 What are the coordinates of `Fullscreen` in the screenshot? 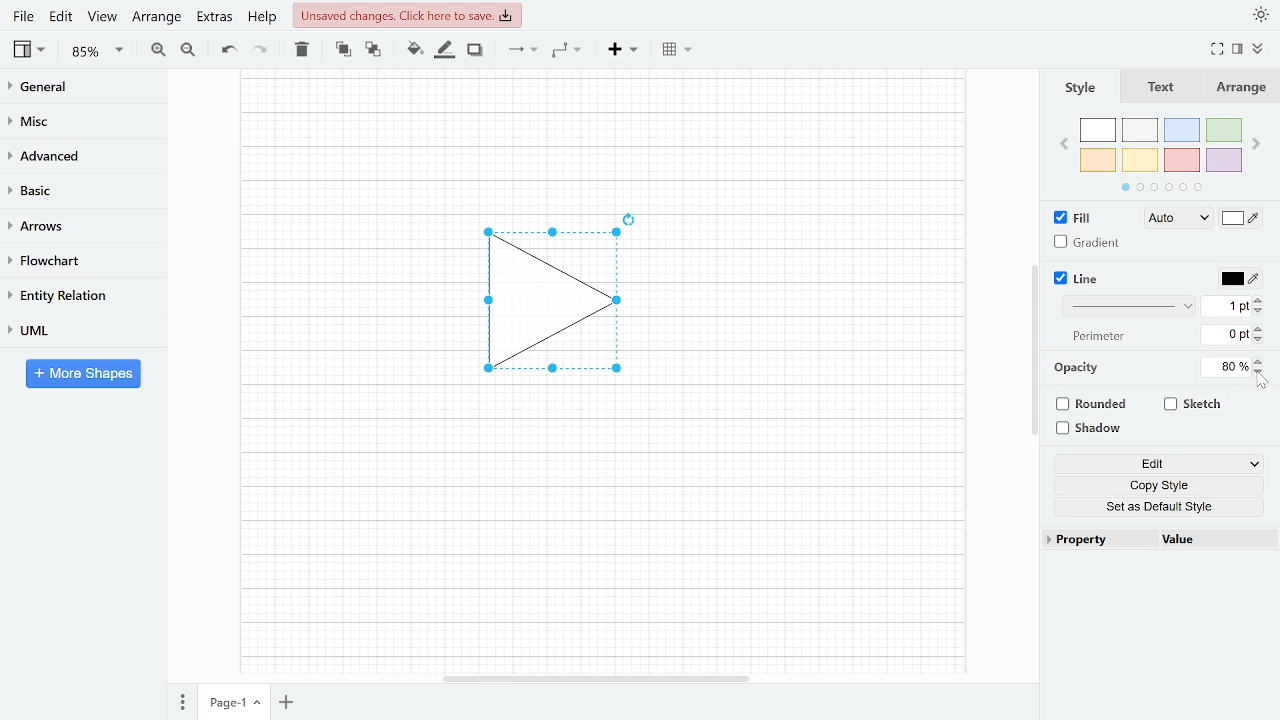 It's located at (1220, 49).